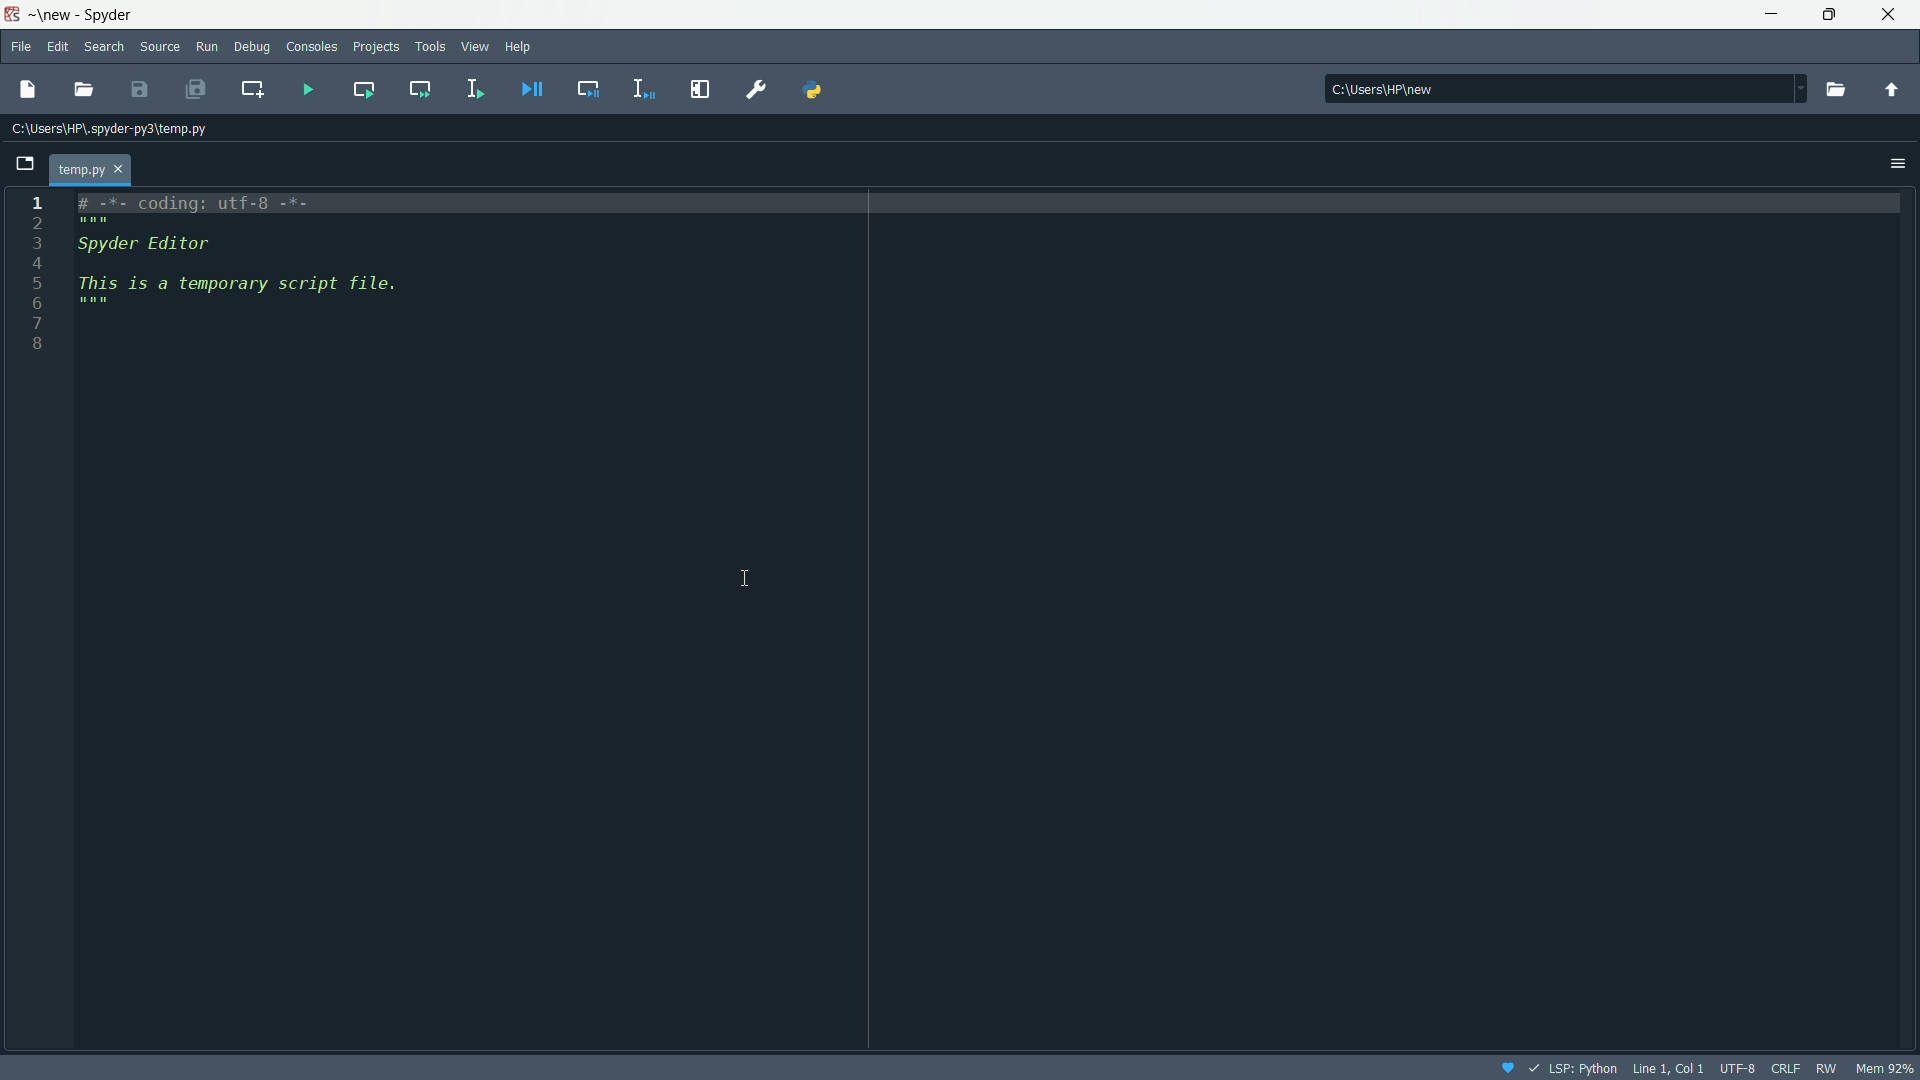 Image resolution: width=1920 pixels, height=1080 pixels. I want to click on app icon, so click(11, 14).